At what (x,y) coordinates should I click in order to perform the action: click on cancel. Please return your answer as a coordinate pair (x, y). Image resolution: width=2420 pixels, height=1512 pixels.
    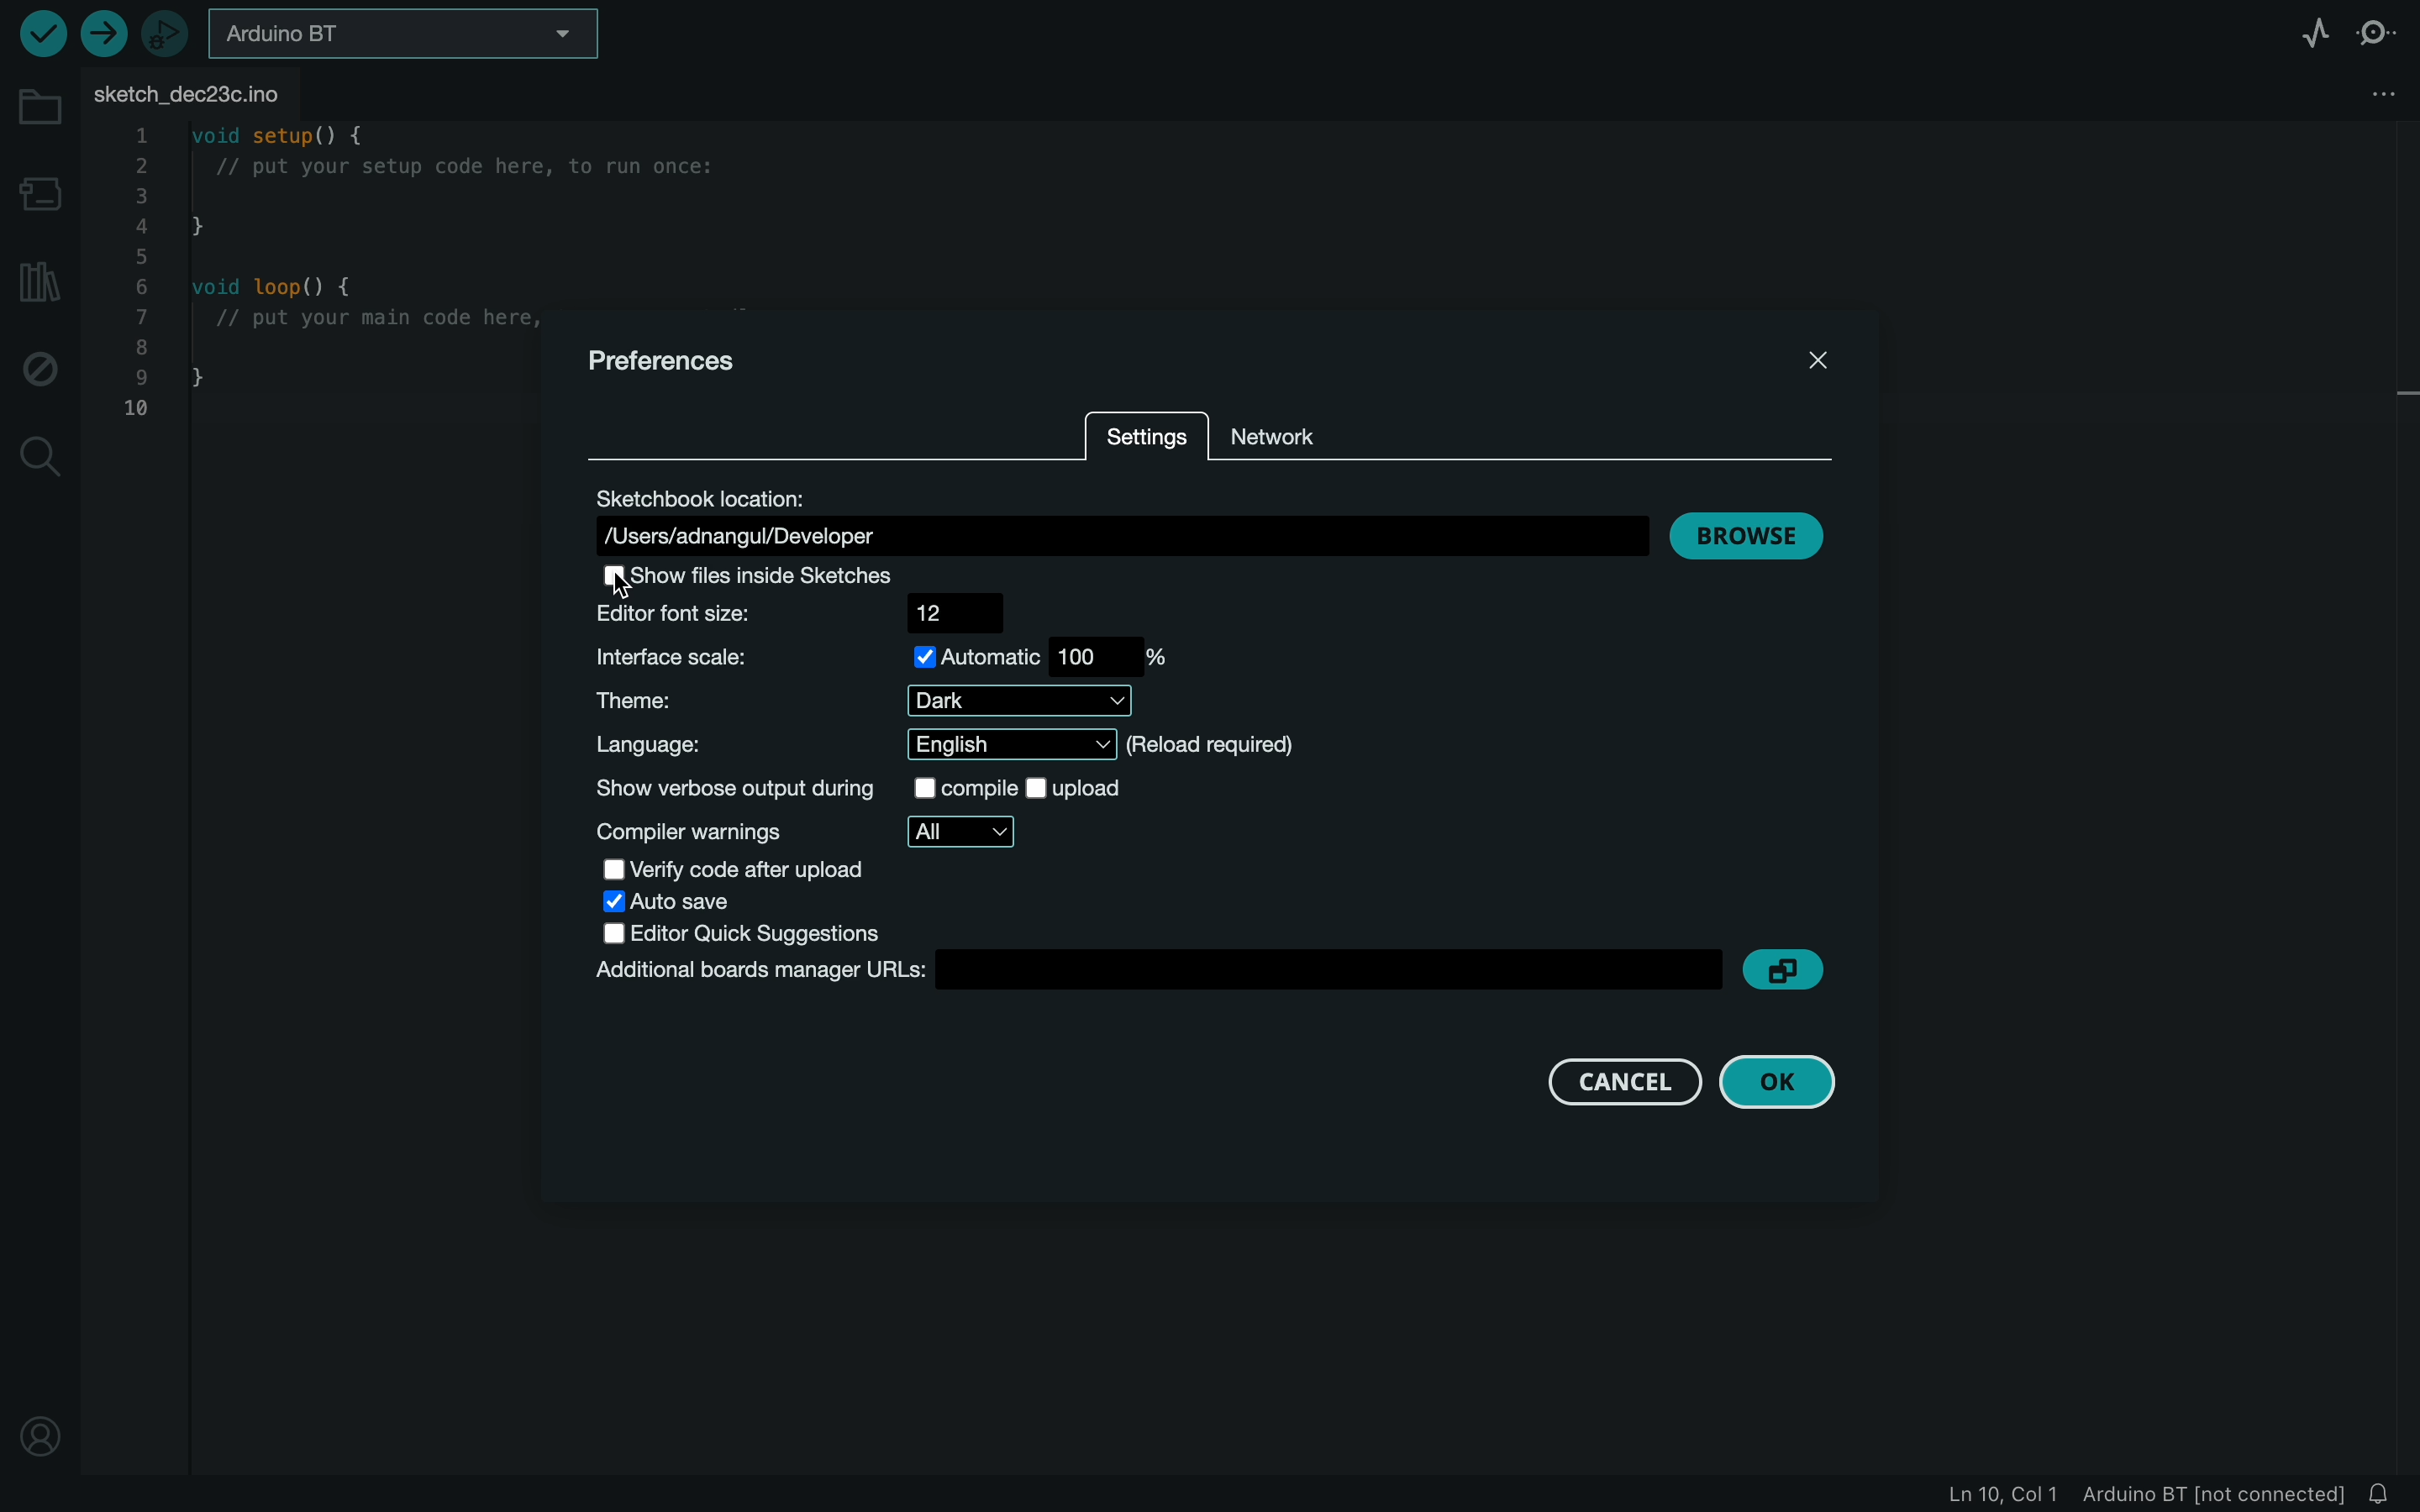
    Looking at the image, I should click on (1606, 1079).